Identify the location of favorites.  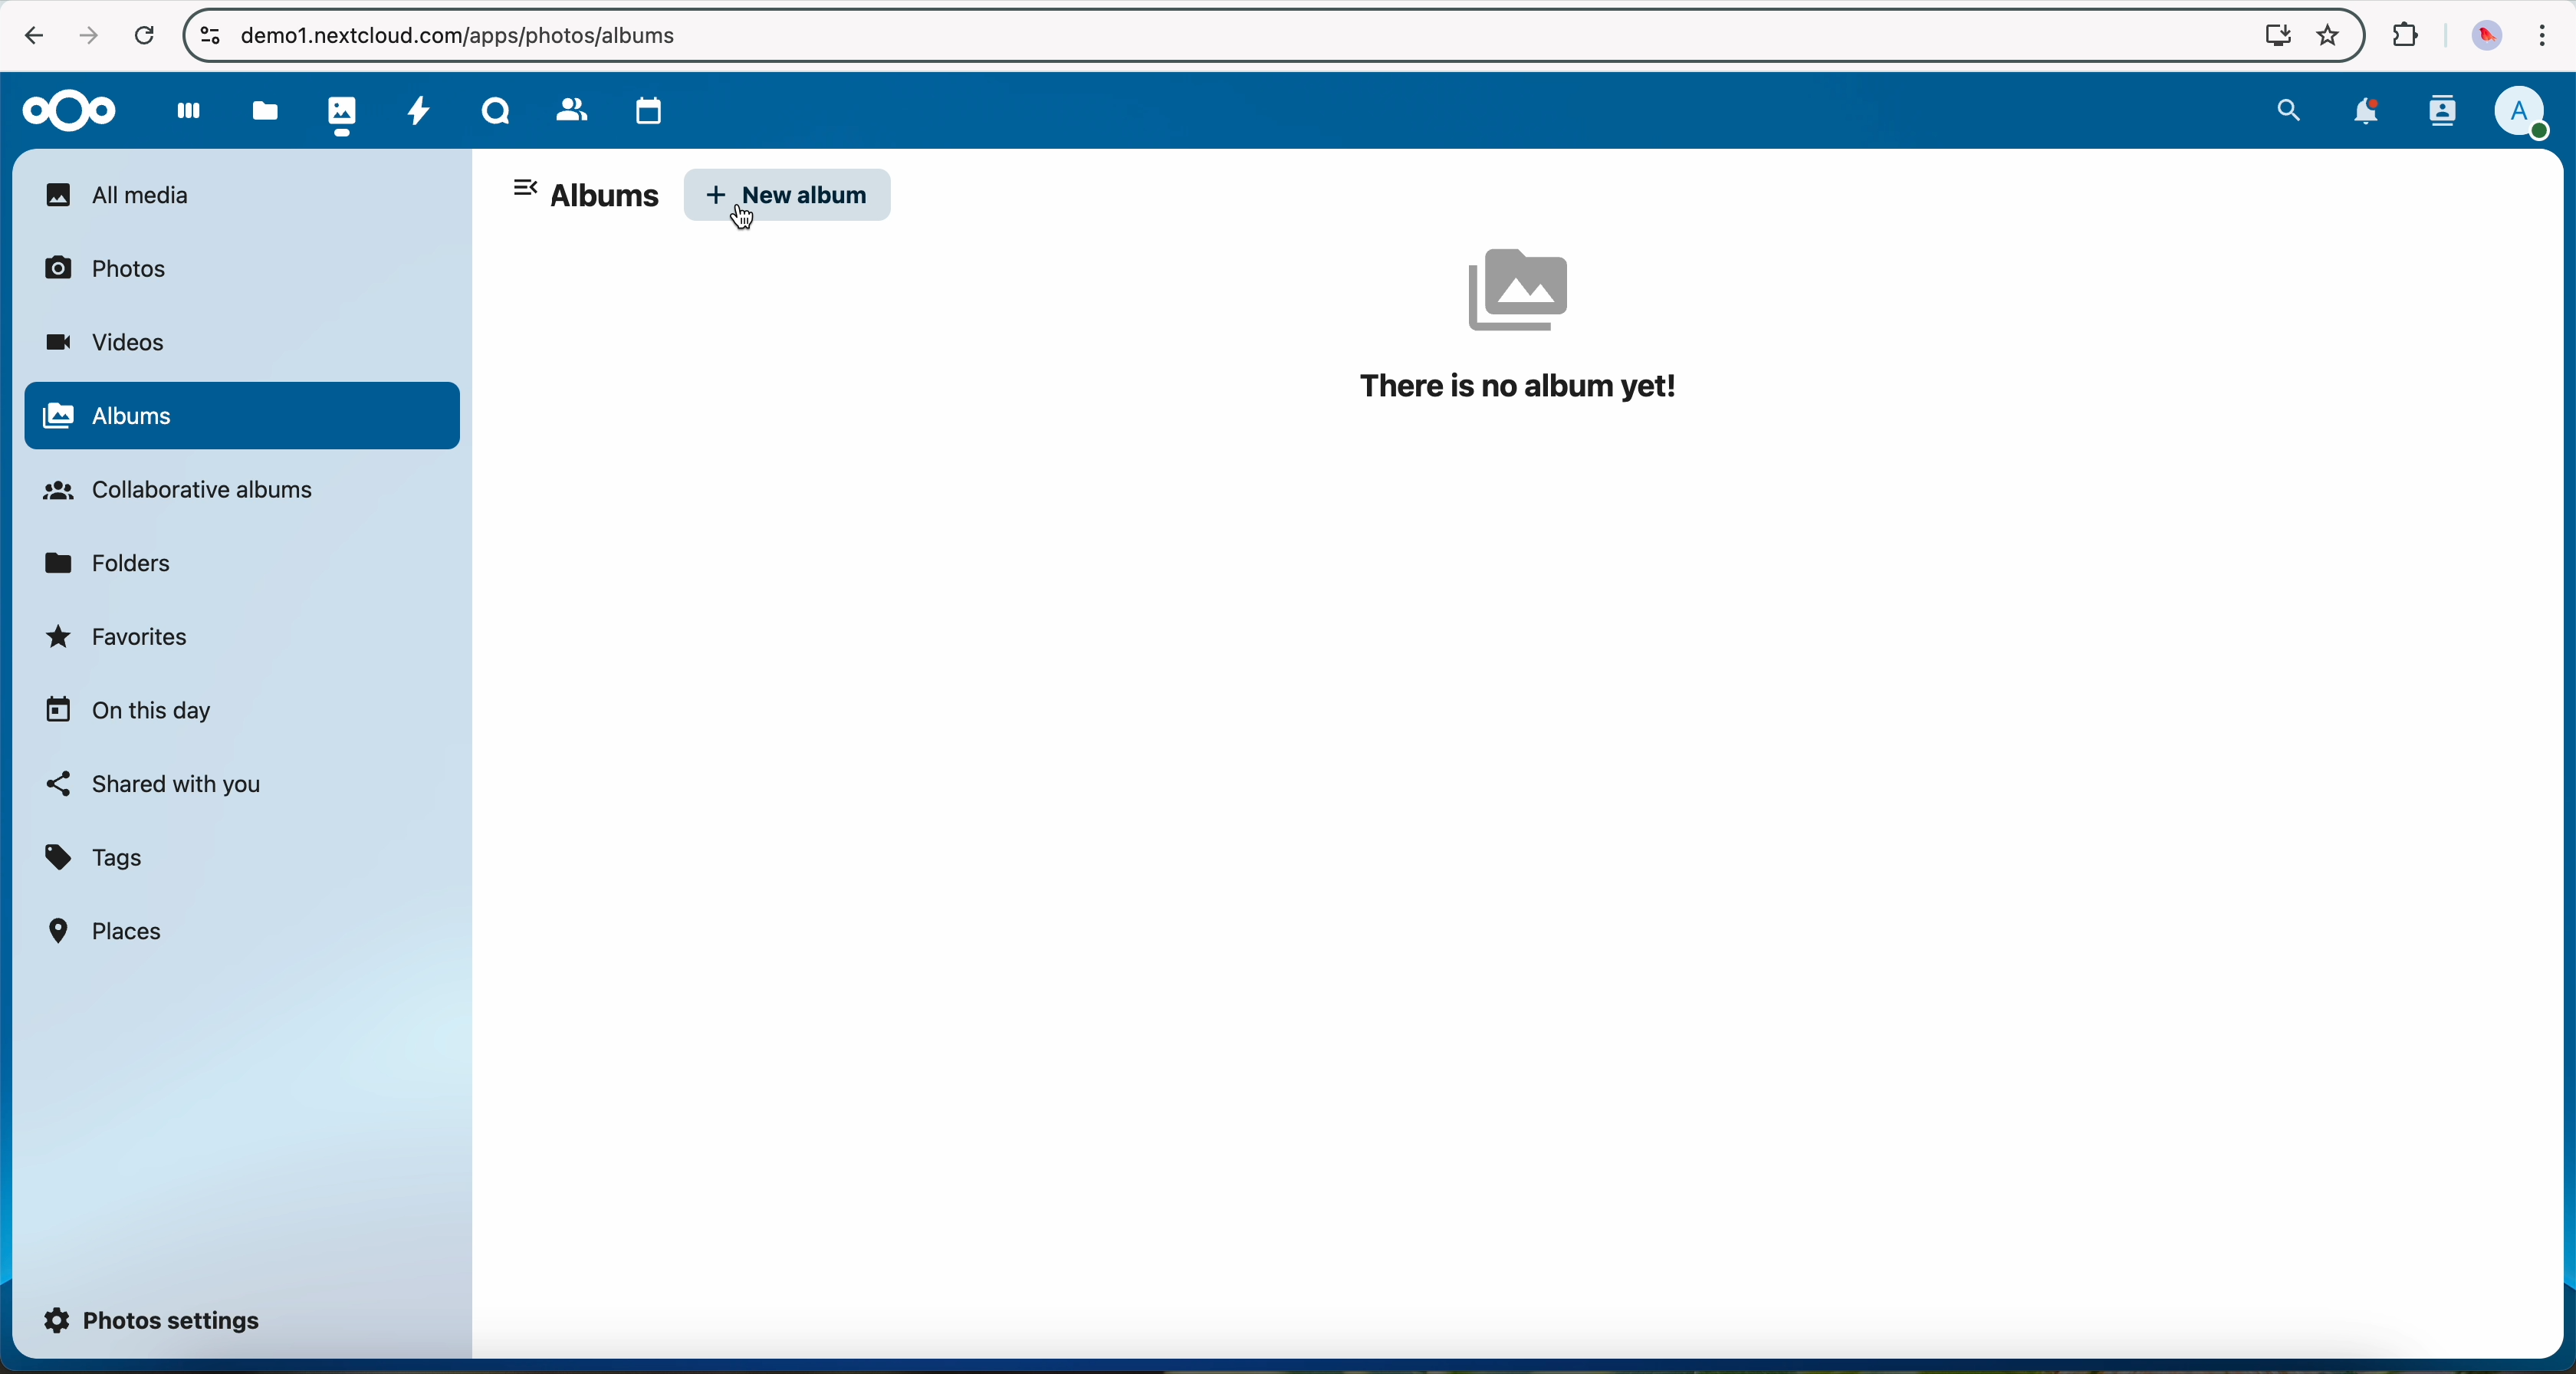
(121, 642).